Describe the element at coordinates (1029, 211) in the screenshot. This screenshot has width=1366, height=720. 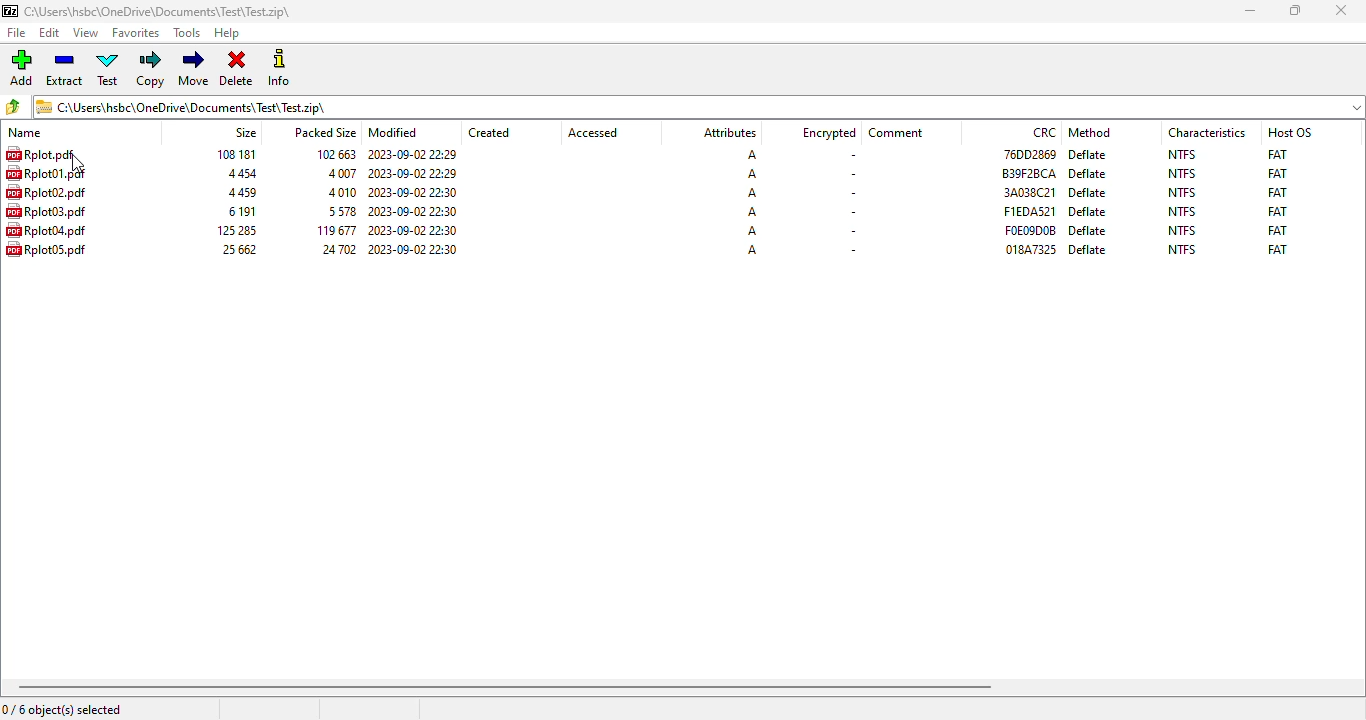
I see `CRC` at that location.